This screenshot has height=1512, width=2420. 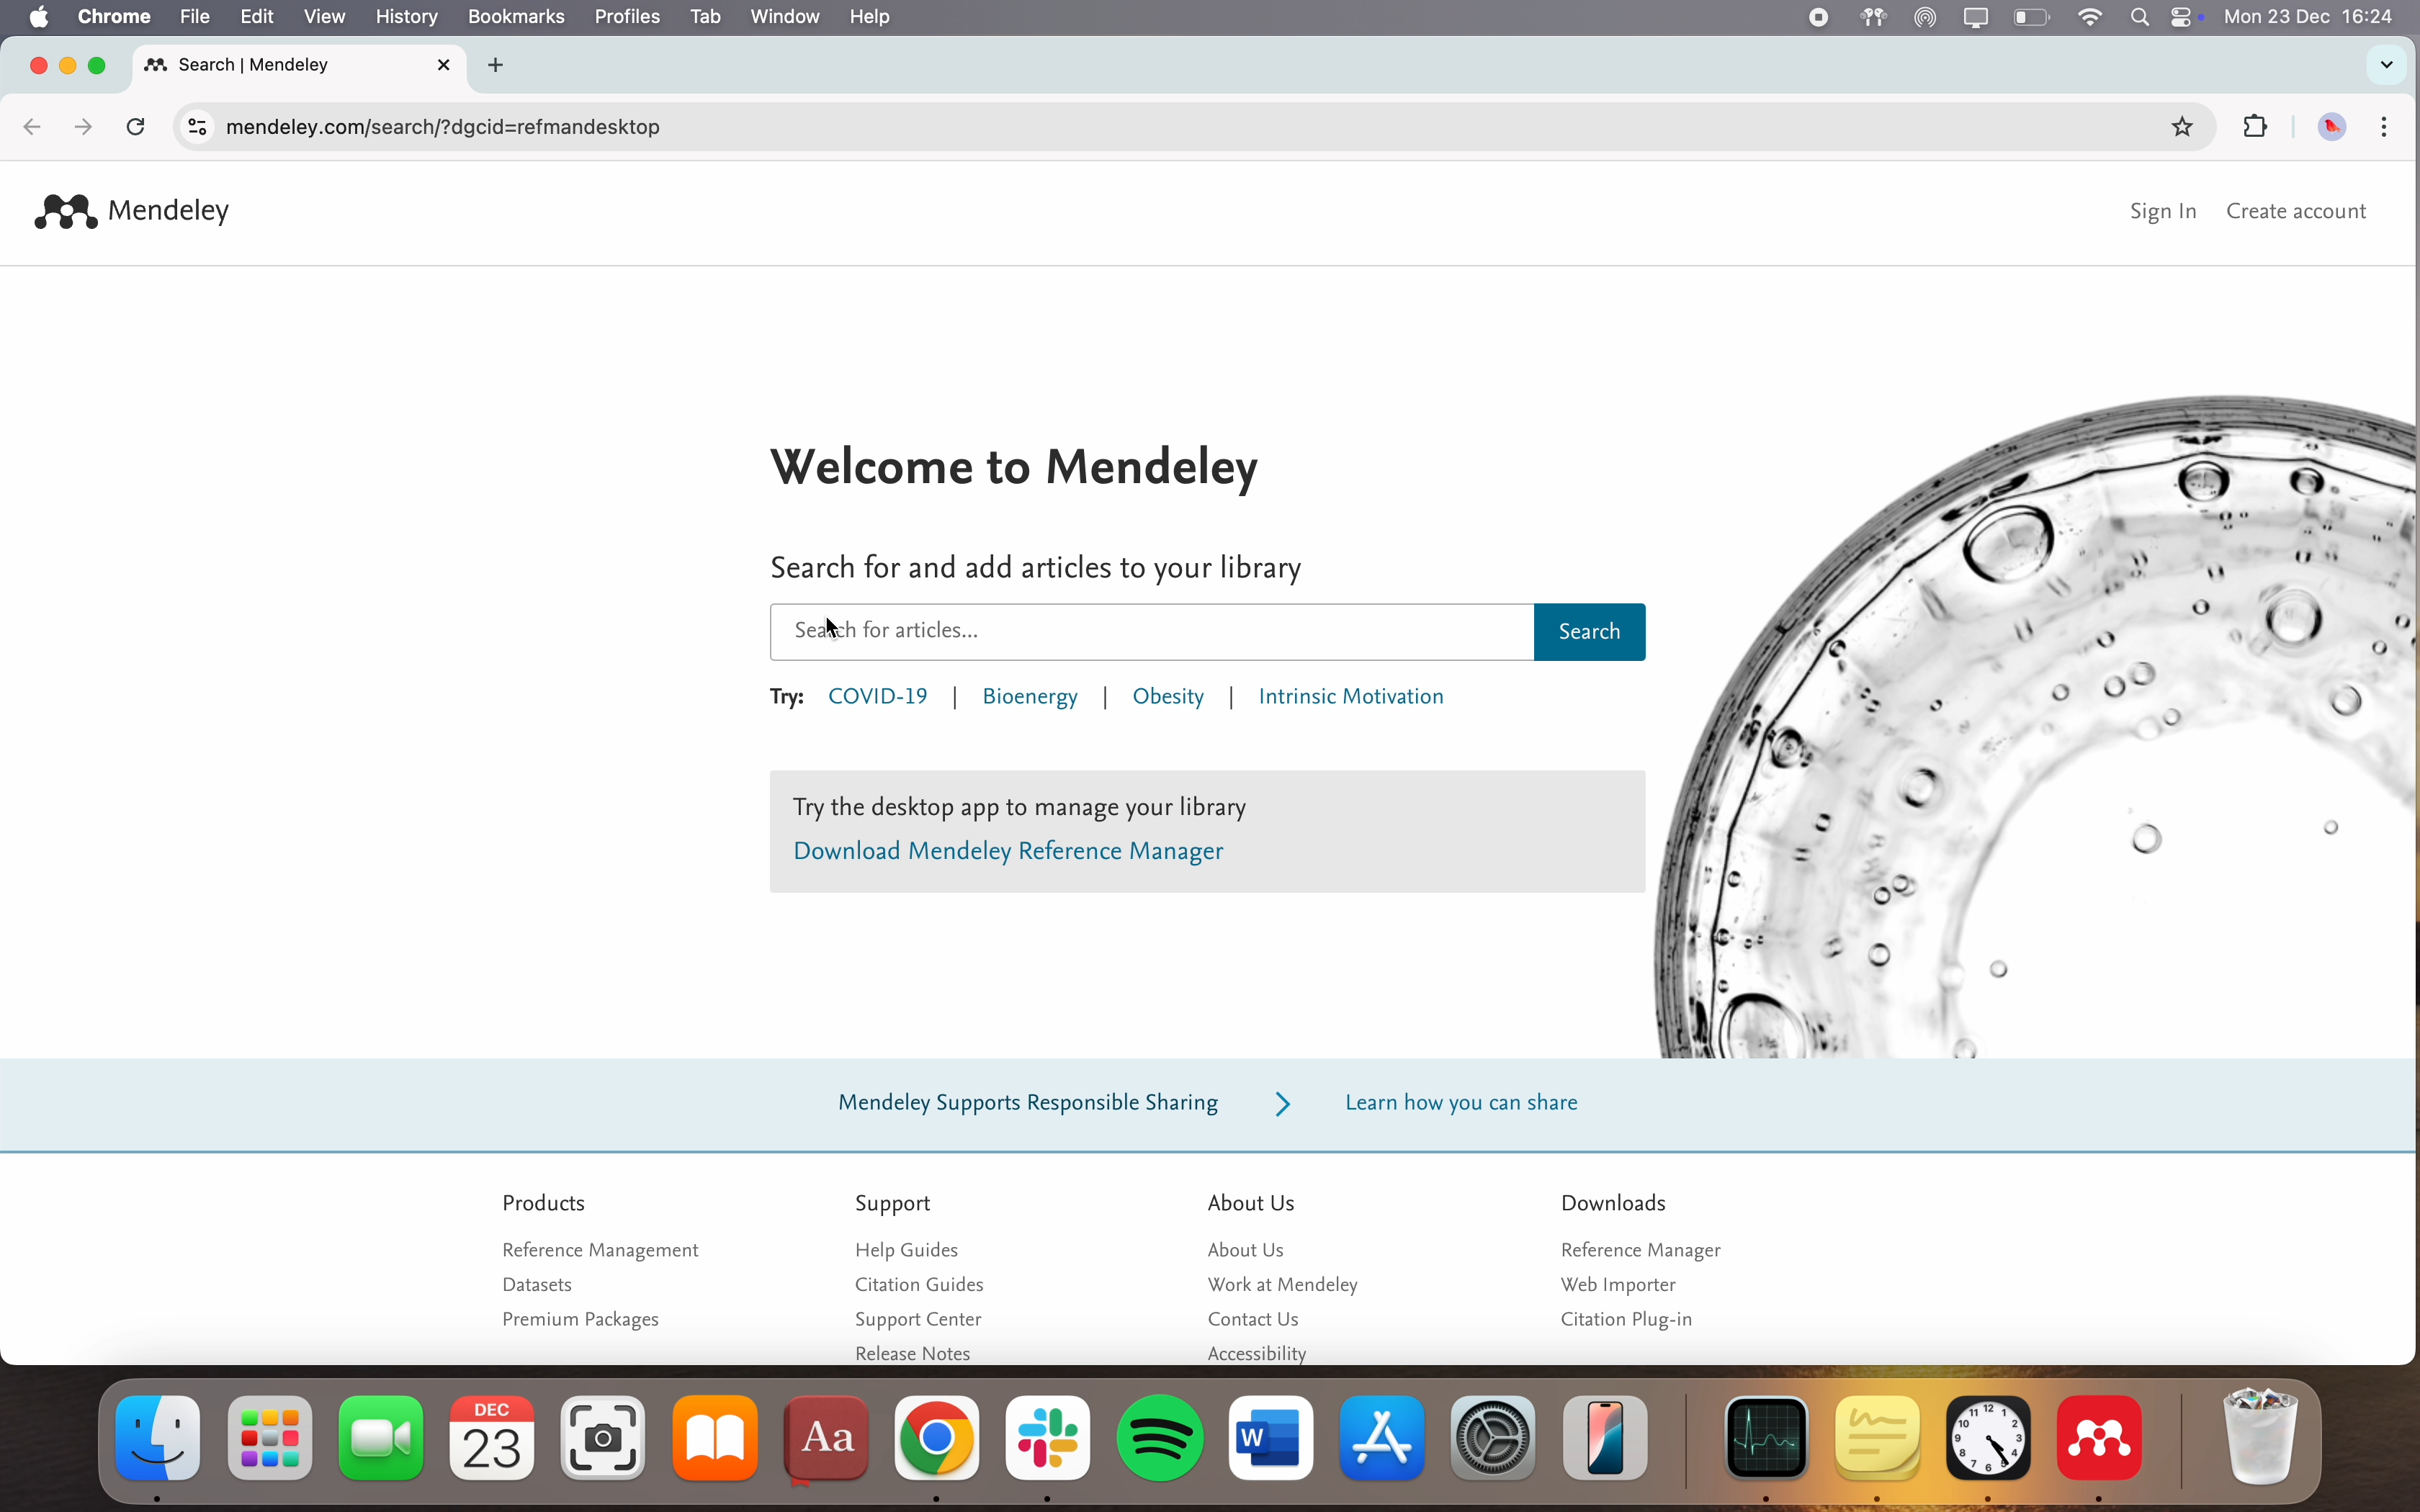 What do you see at coordinates (2103, 1446) in the screenshot?
I see `Mendeley` at bounding box center [2103, 1446].